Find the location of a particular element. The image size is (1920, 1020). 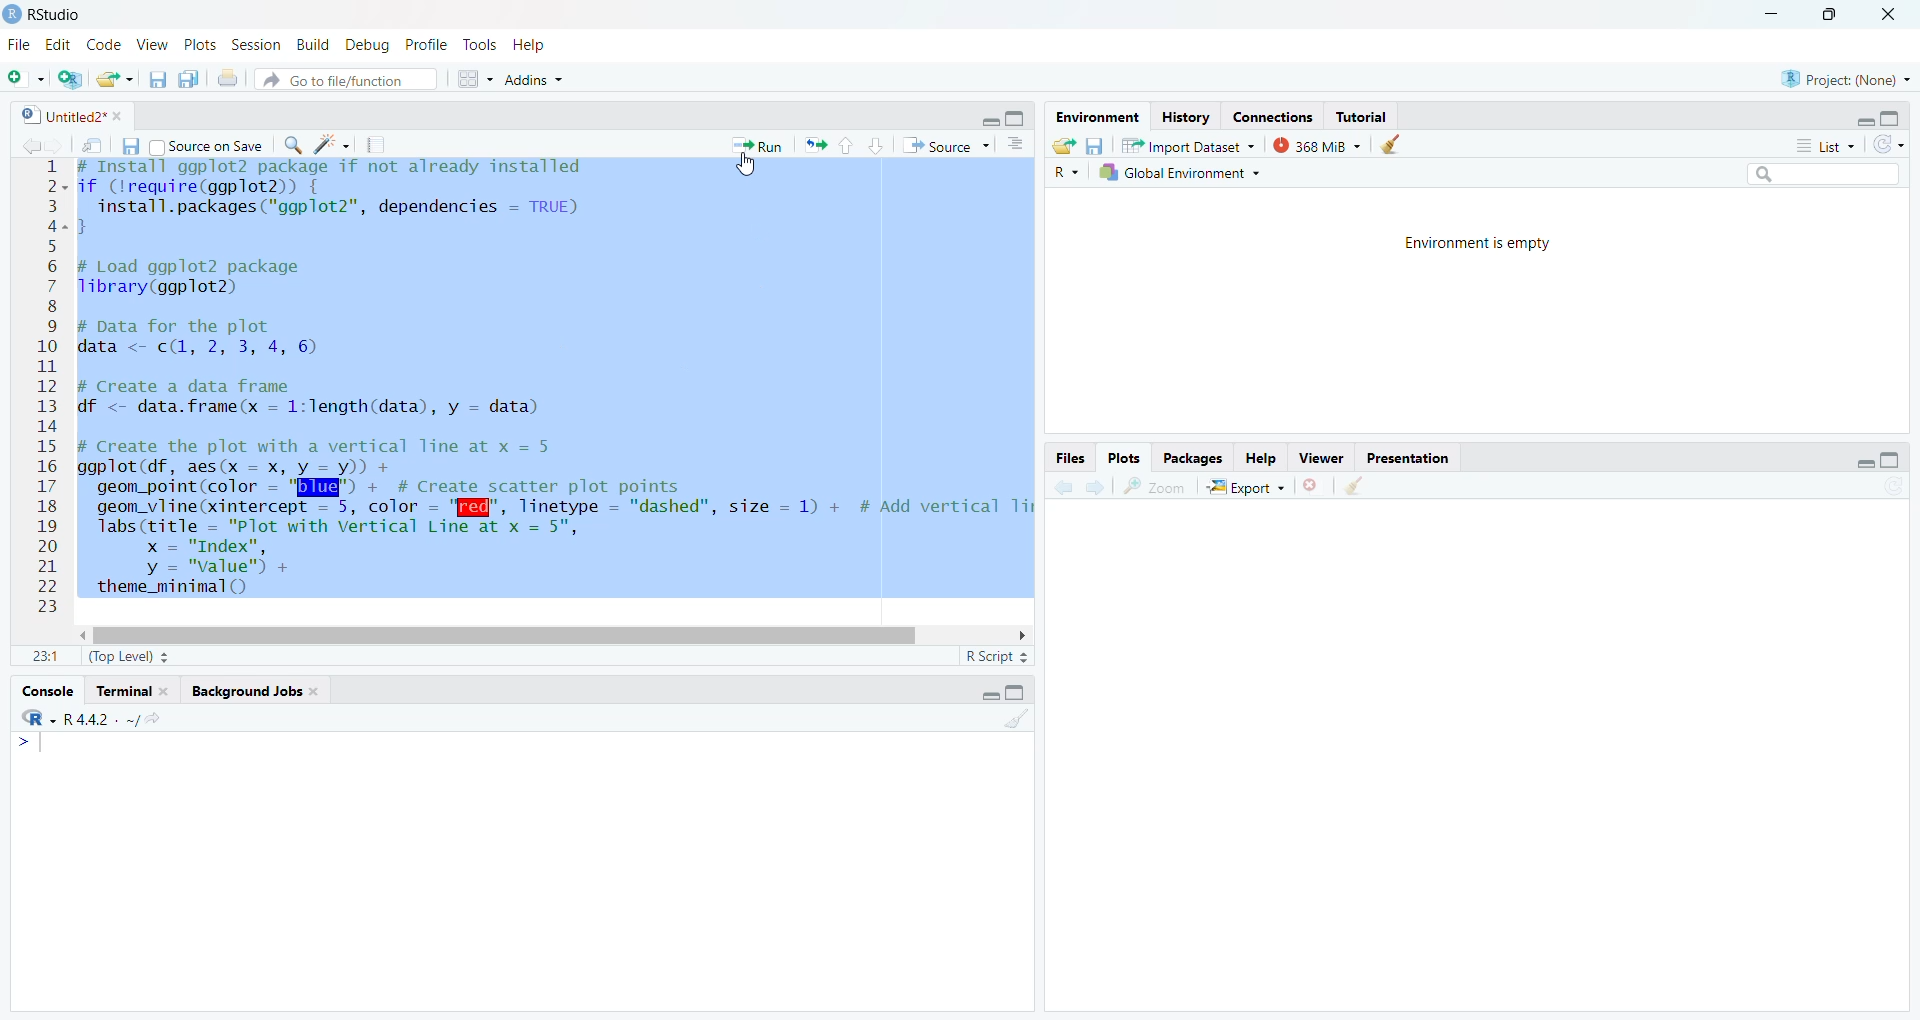

| Debug is located at coordinates (370, 46).